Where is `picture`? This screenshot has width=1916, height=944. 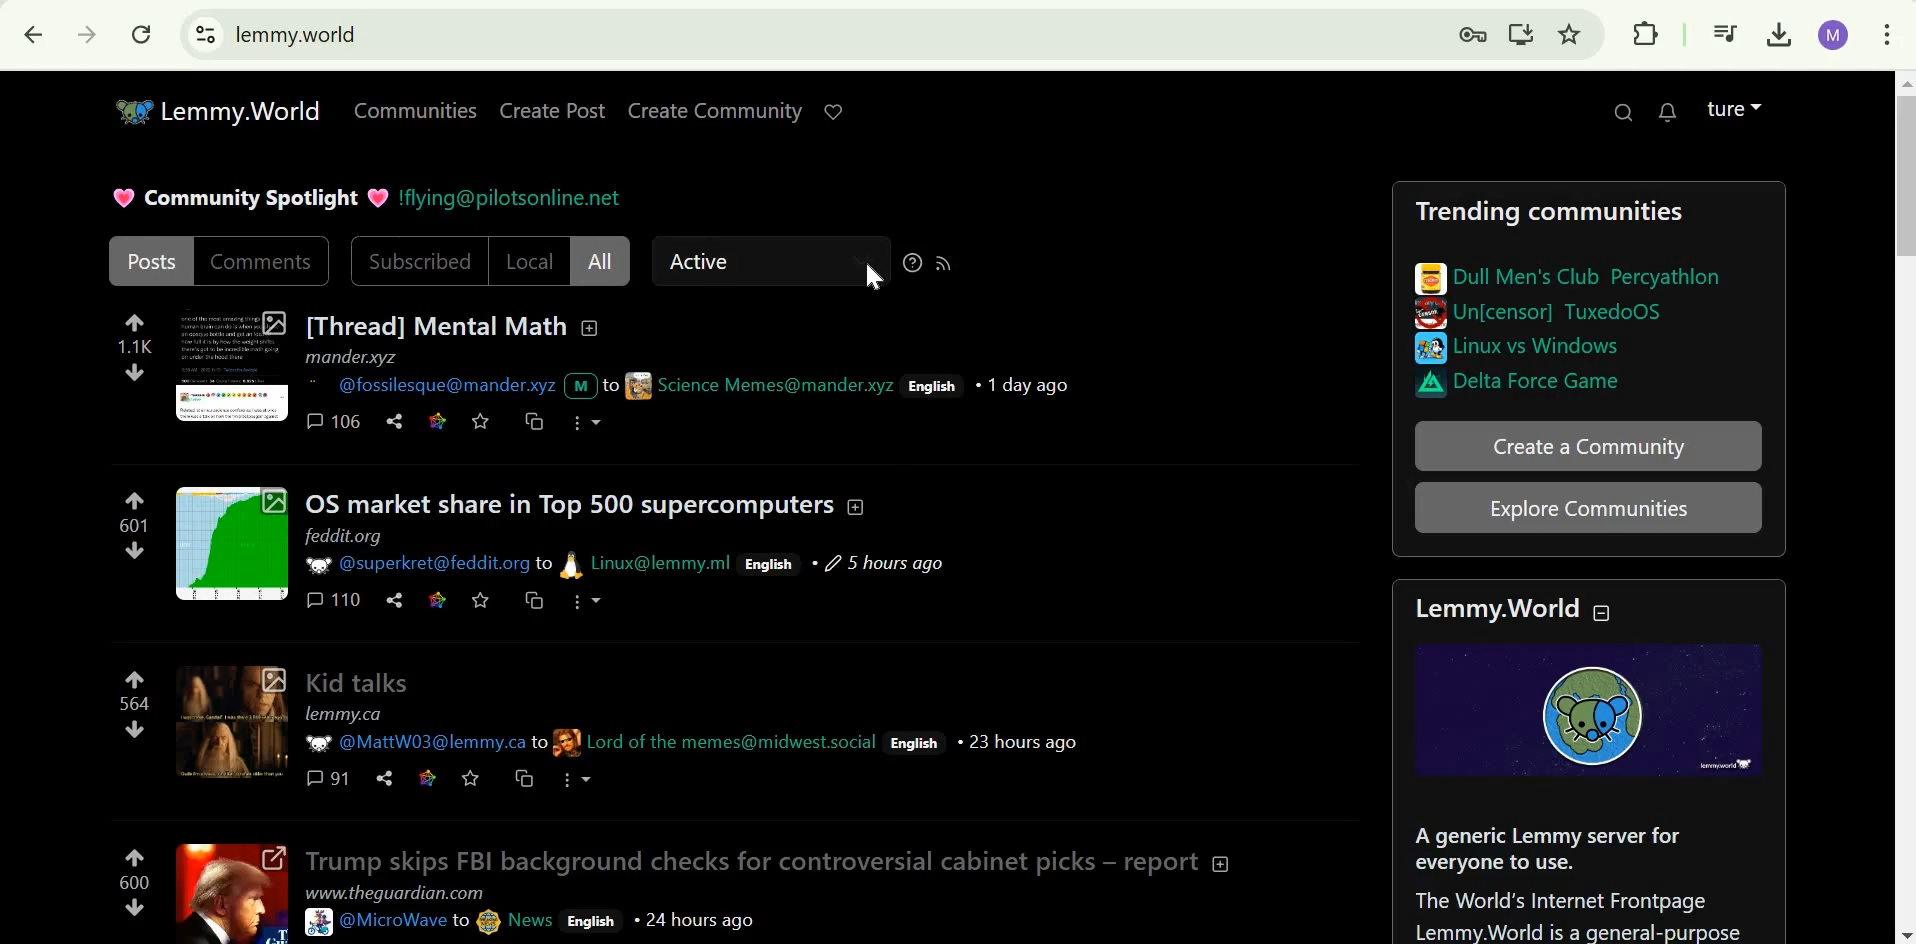
picture is located at coordinates (315, 562).